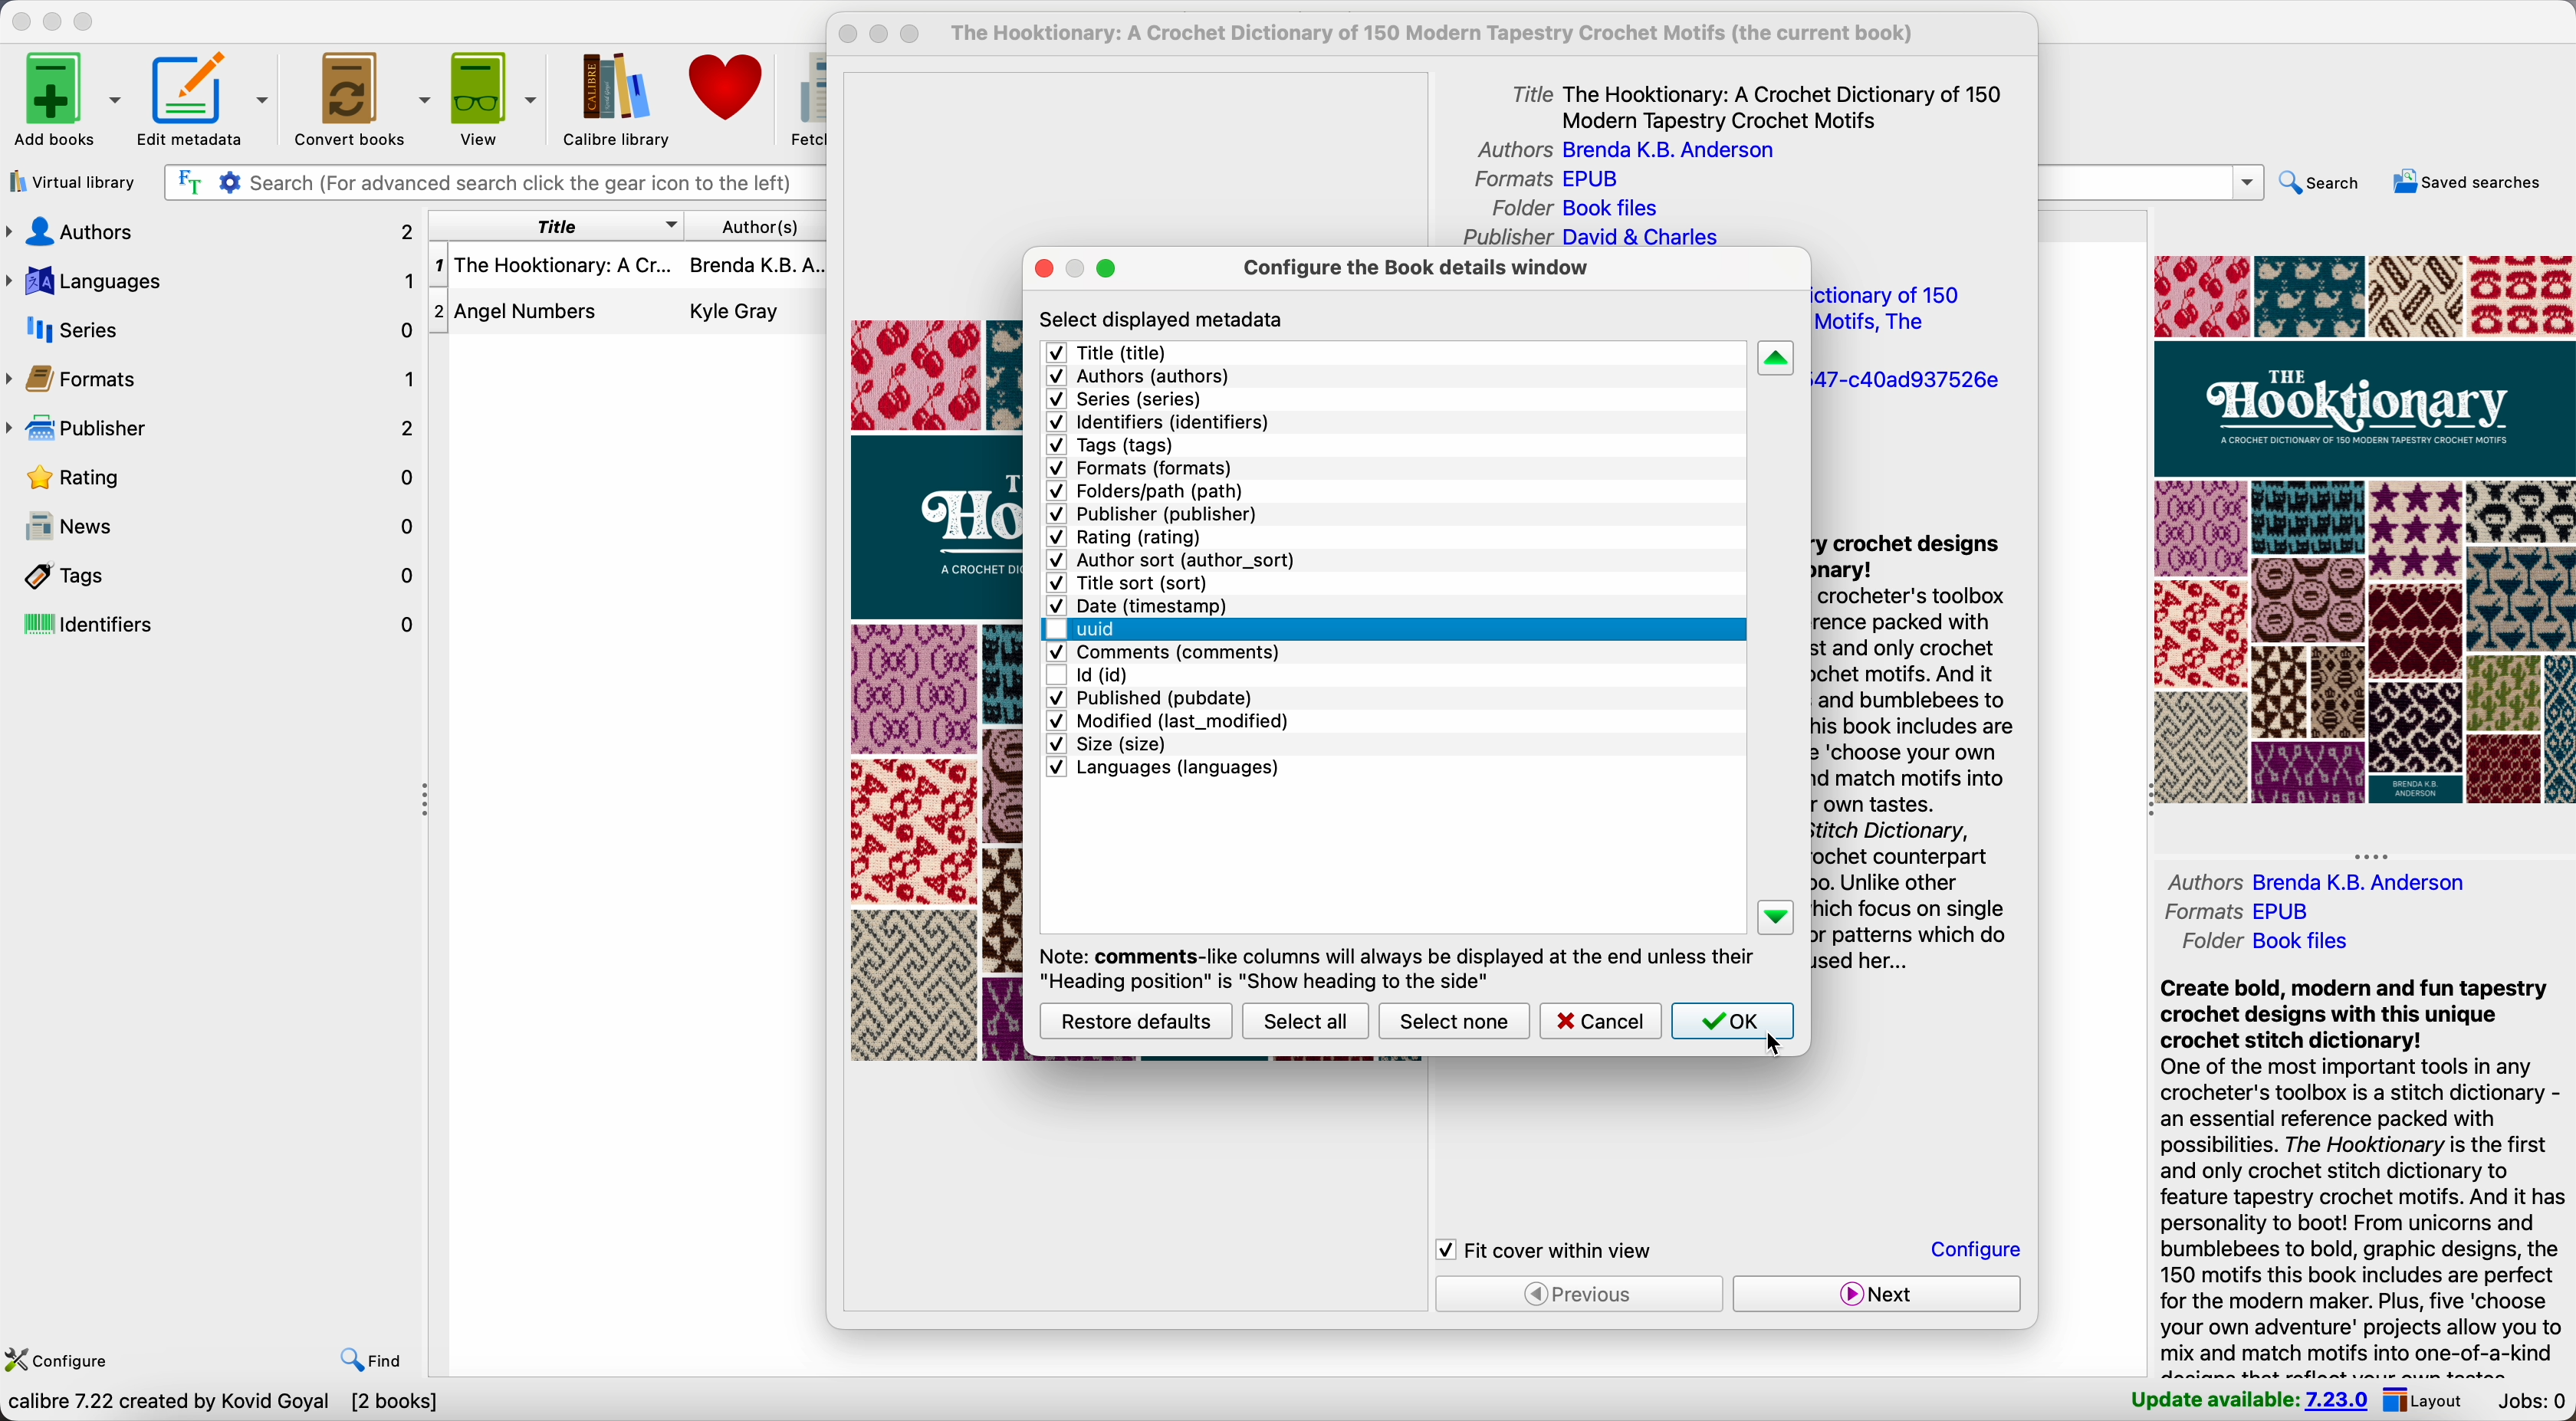 Image resolution: width=2576 pixels, height=1421 pixels. I want to click on published, so click(1154, 696).